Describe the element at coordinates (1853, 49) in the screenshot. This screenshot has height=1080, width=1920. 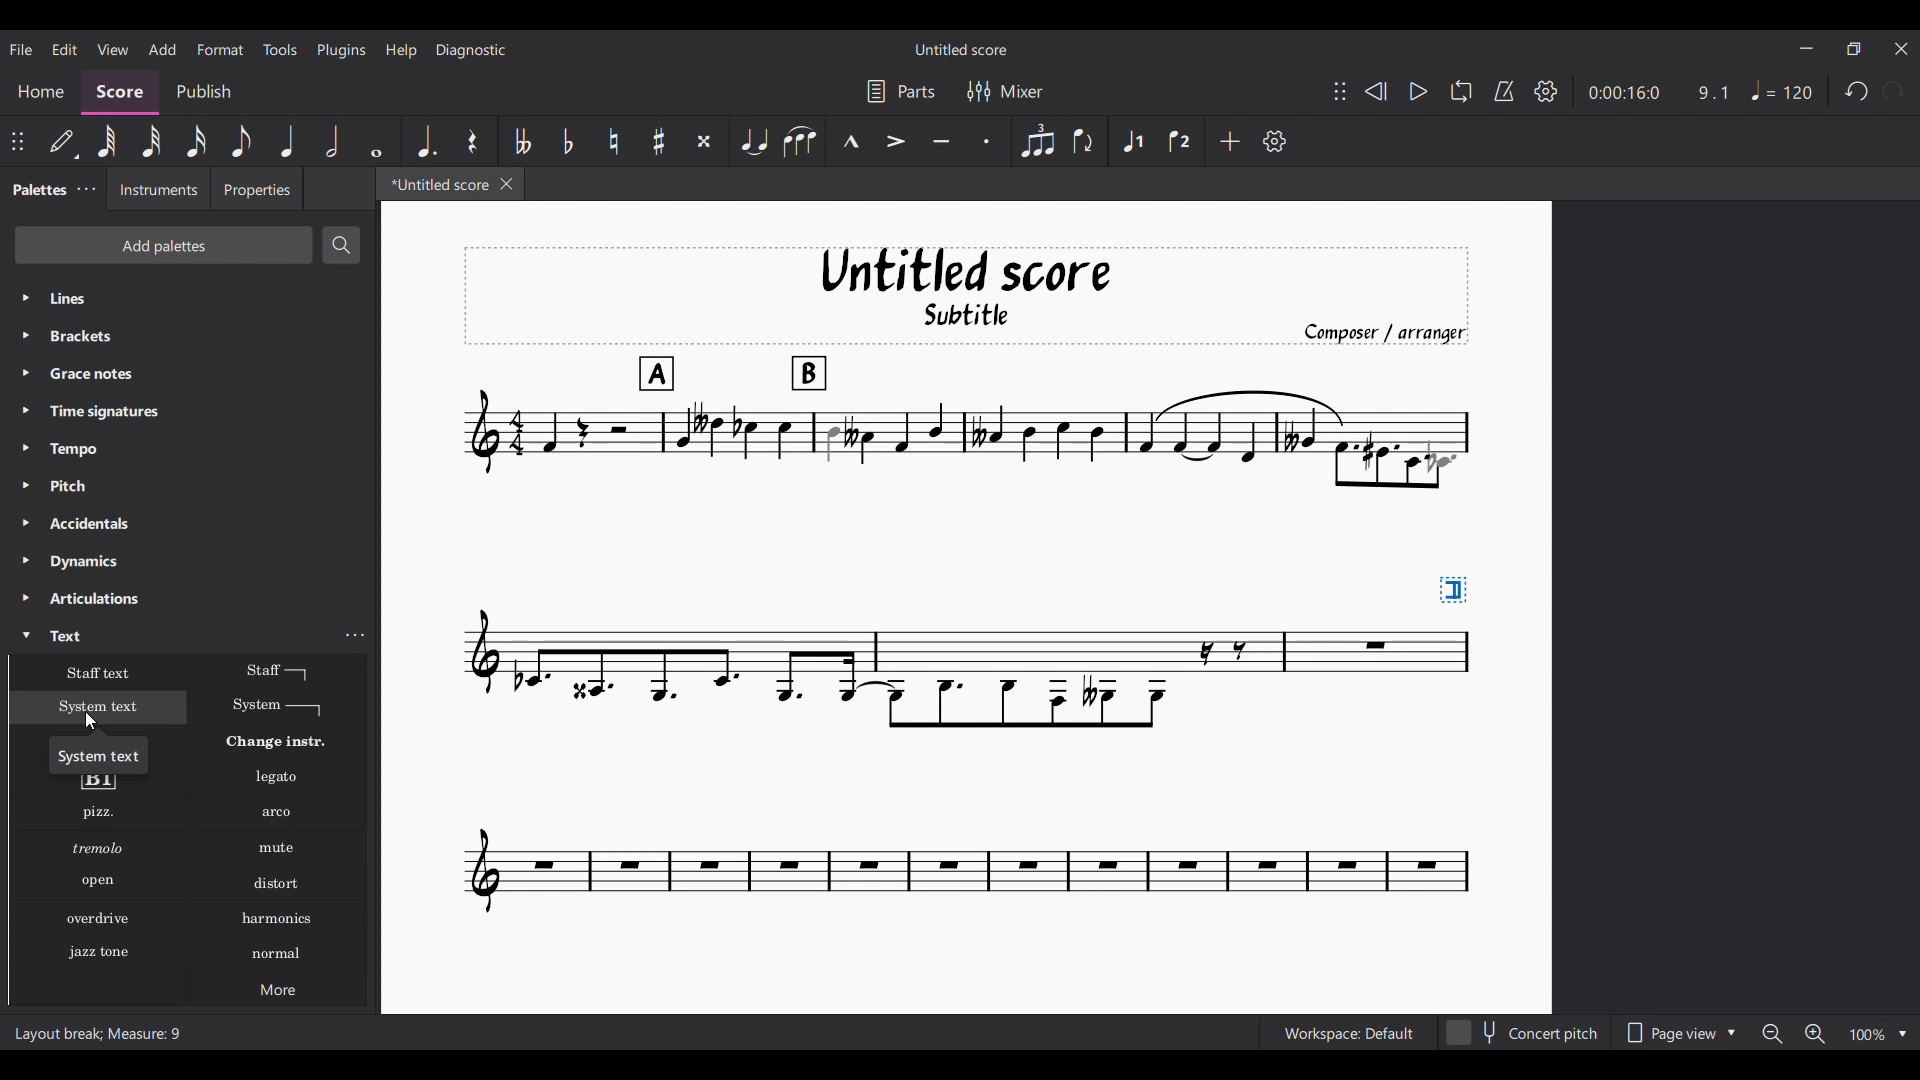
I see `Show in smaller tab` at that location.